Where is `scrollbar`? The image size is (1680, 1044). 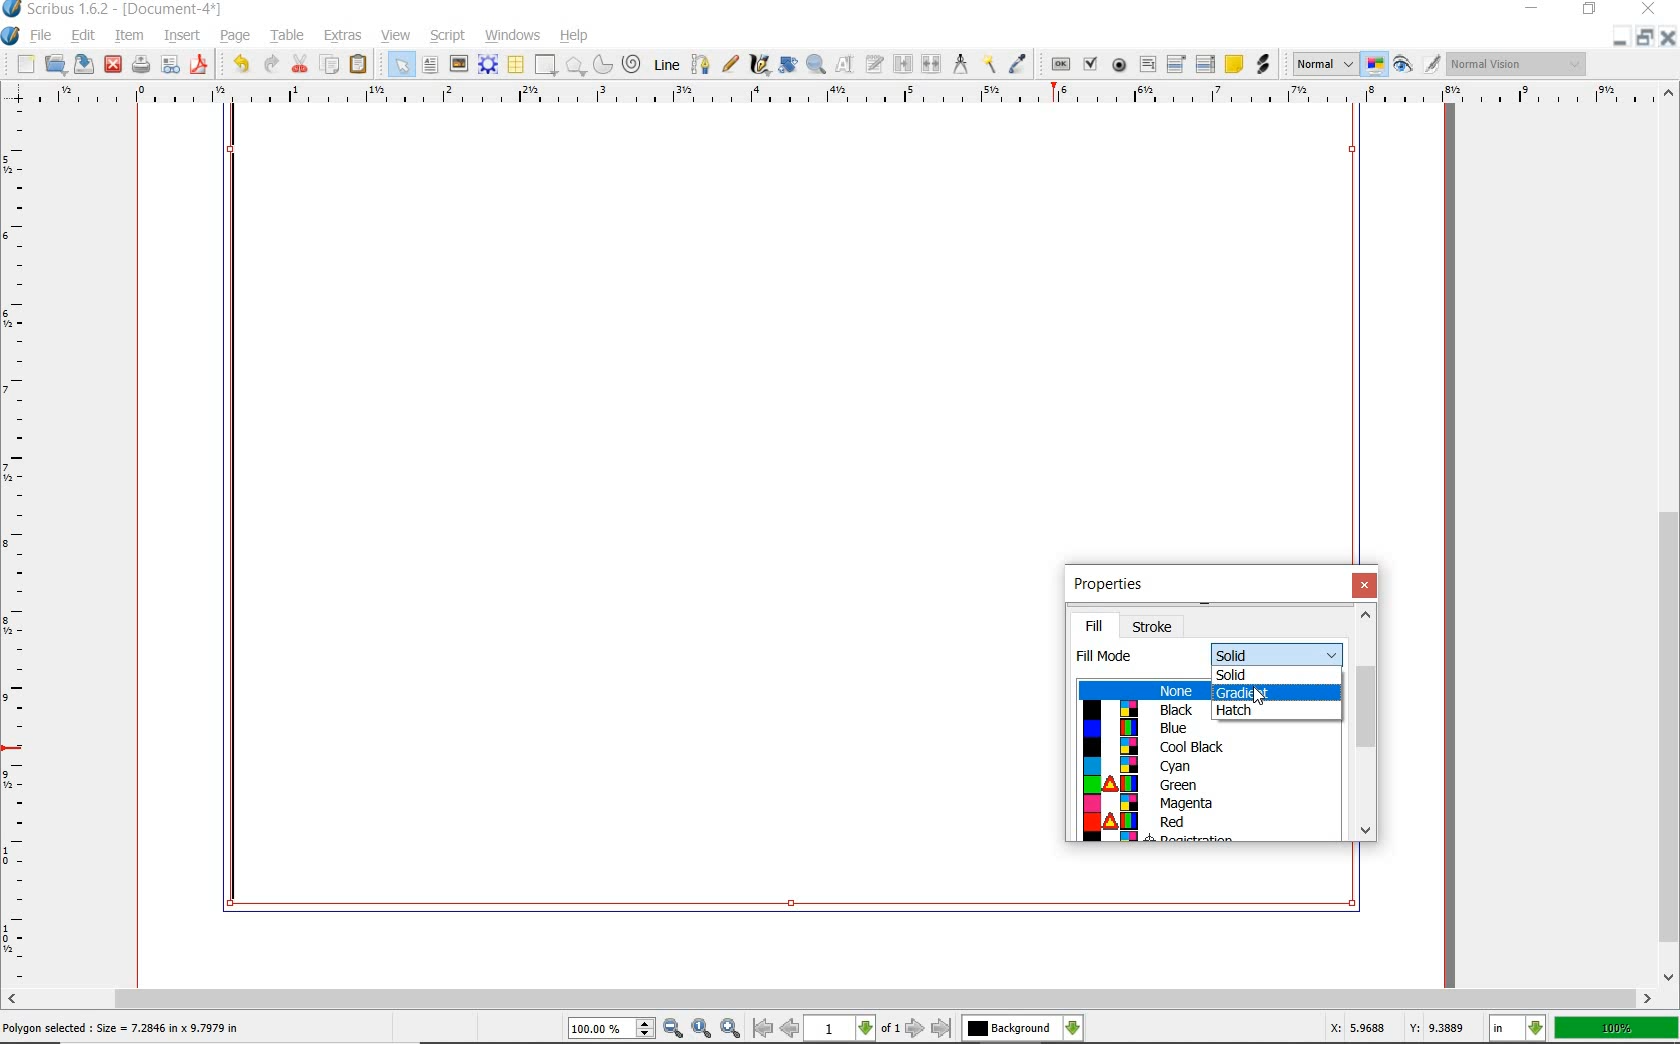 scrollbar is located at coordinates (830, 998).